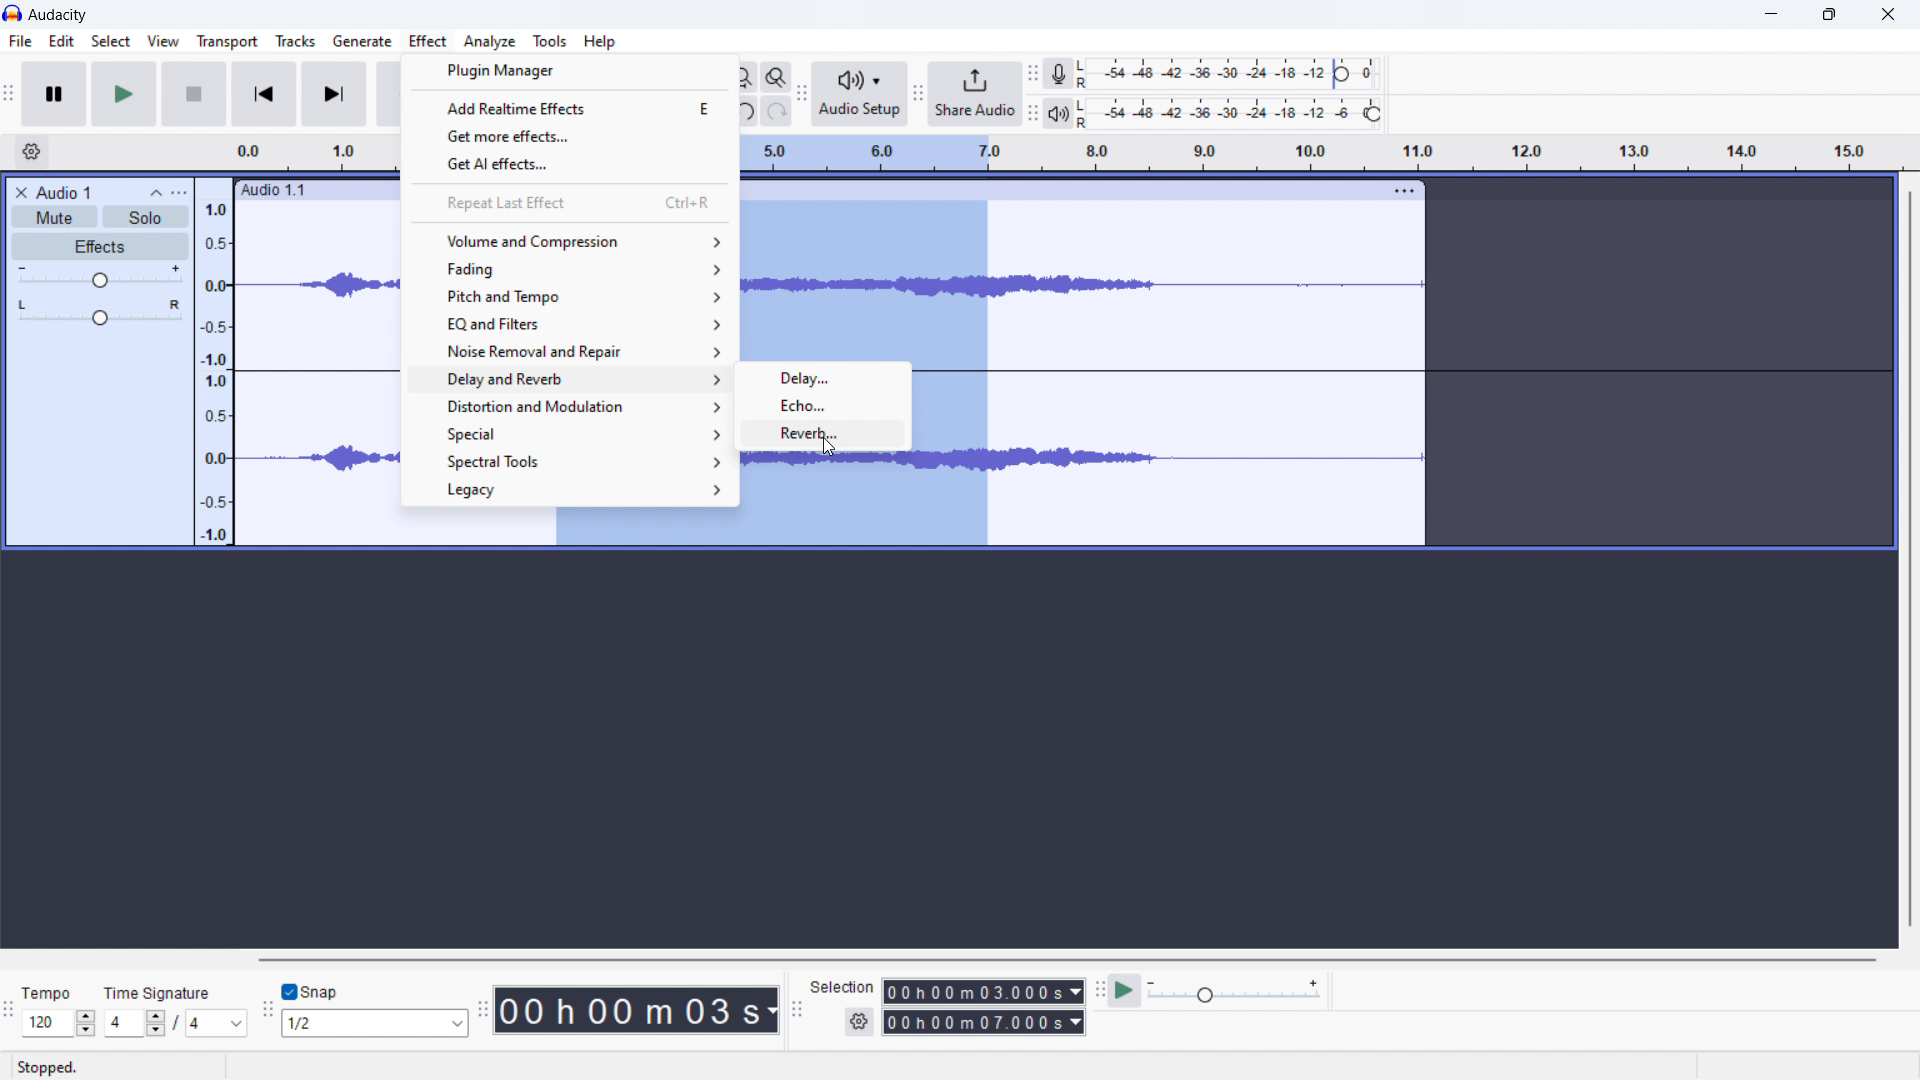  Describe the element at coordinates (312, 992) in the screenshot. I see `toggle snap` at that location.